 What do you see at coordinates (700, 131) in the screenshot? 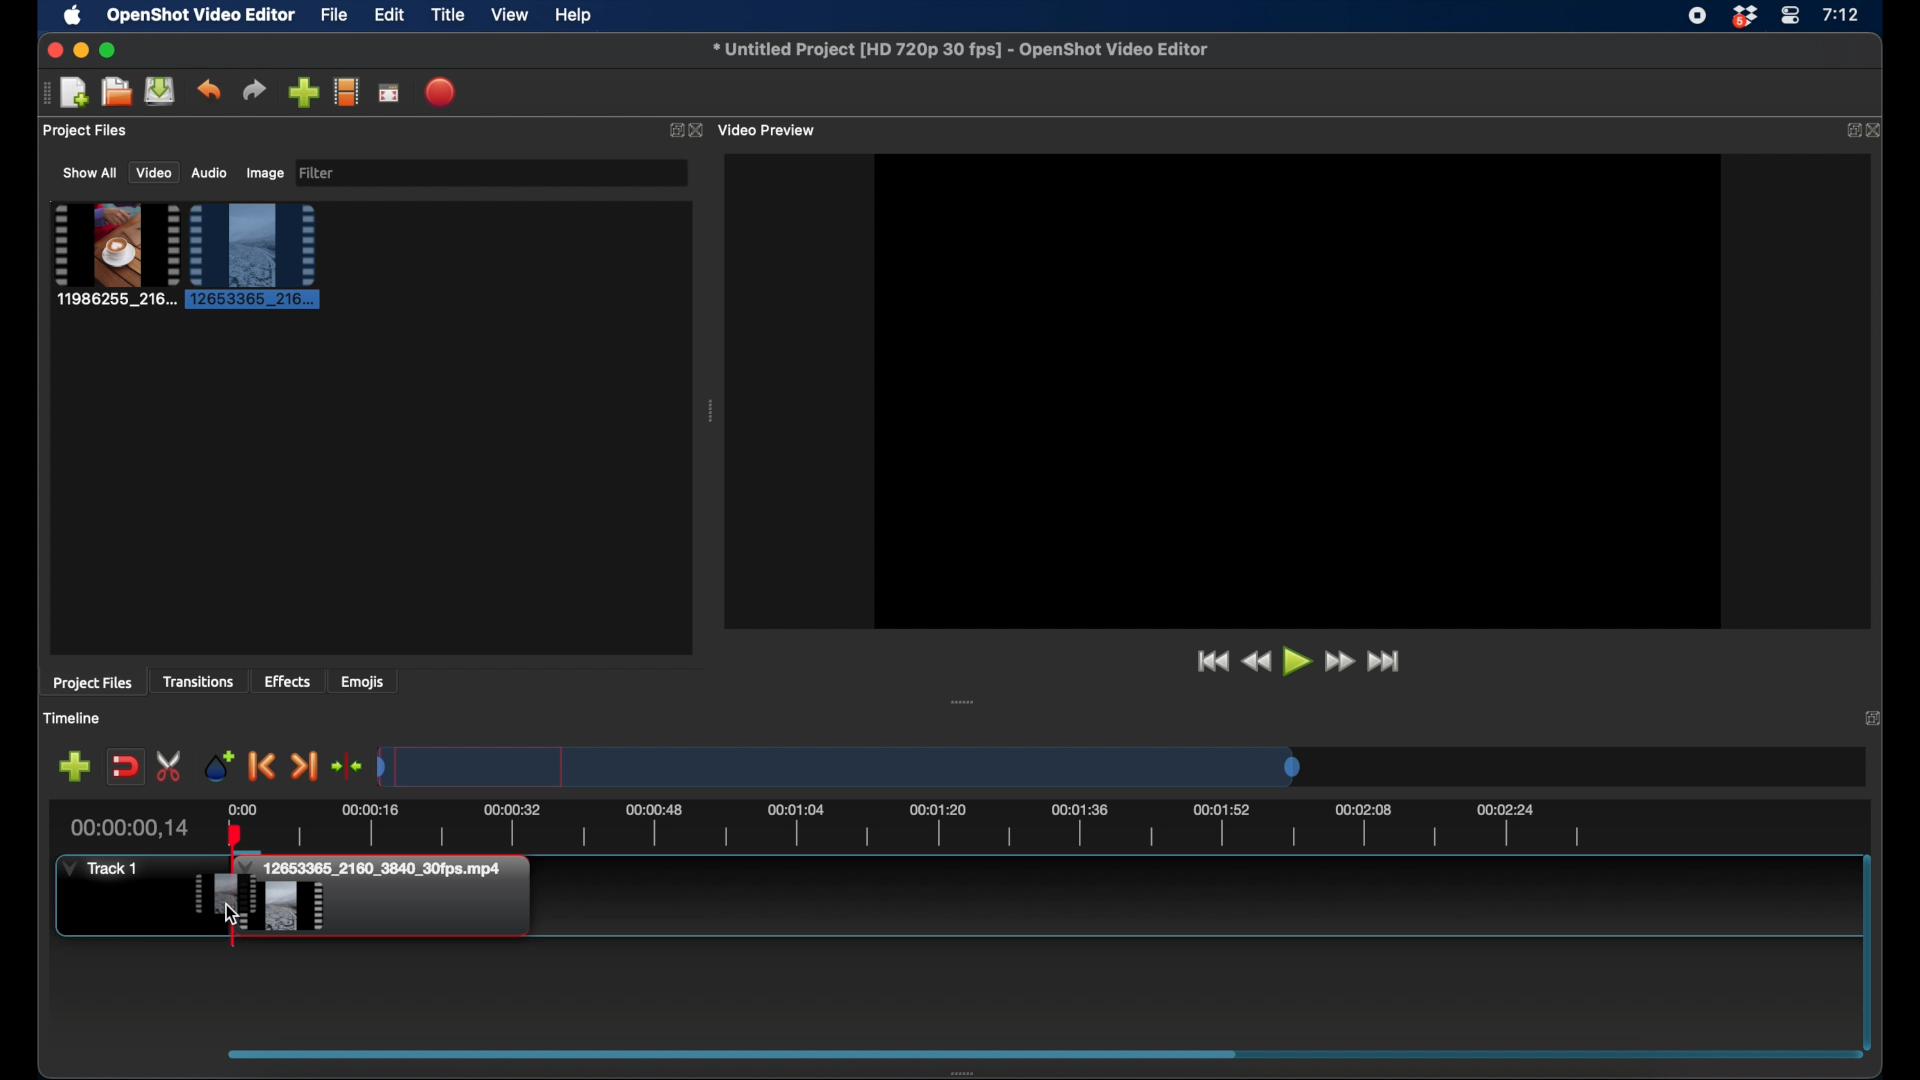
I see `close` at bounding box center [700, 131].